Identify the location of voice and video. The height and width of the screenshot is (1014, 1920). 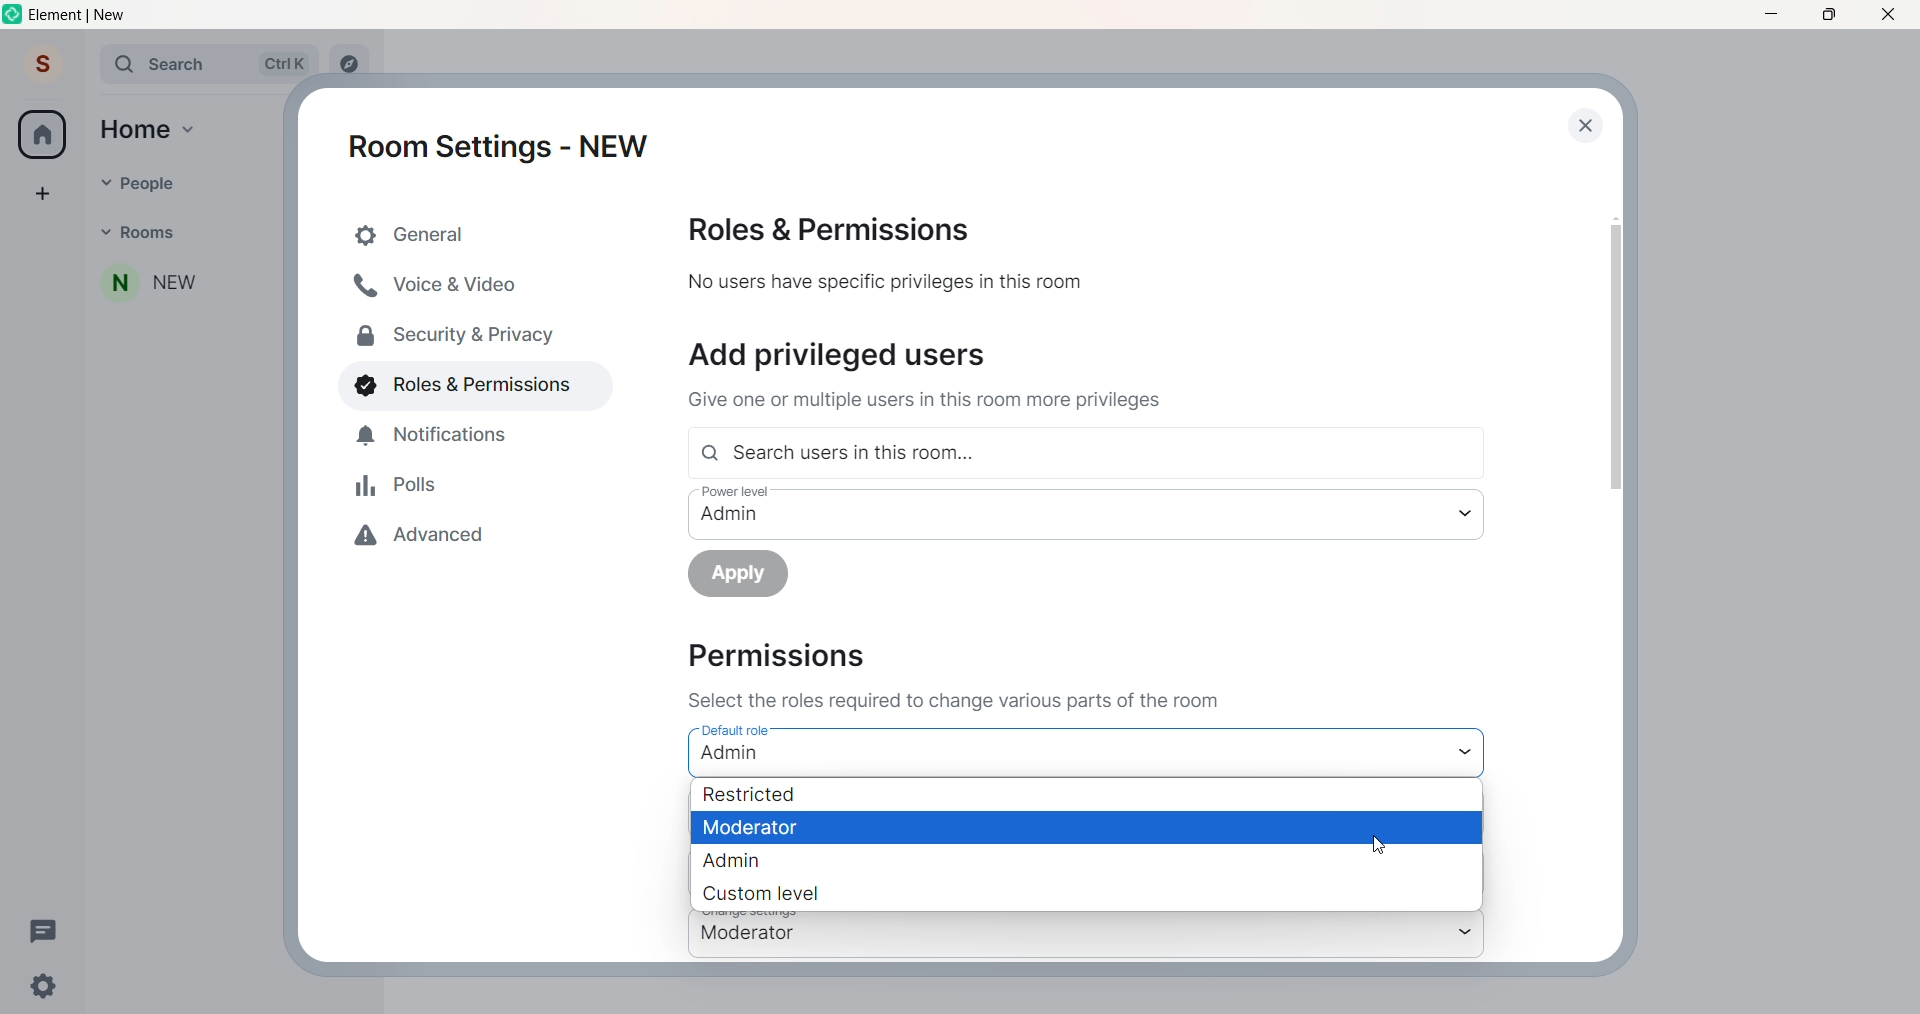
(442, 285).